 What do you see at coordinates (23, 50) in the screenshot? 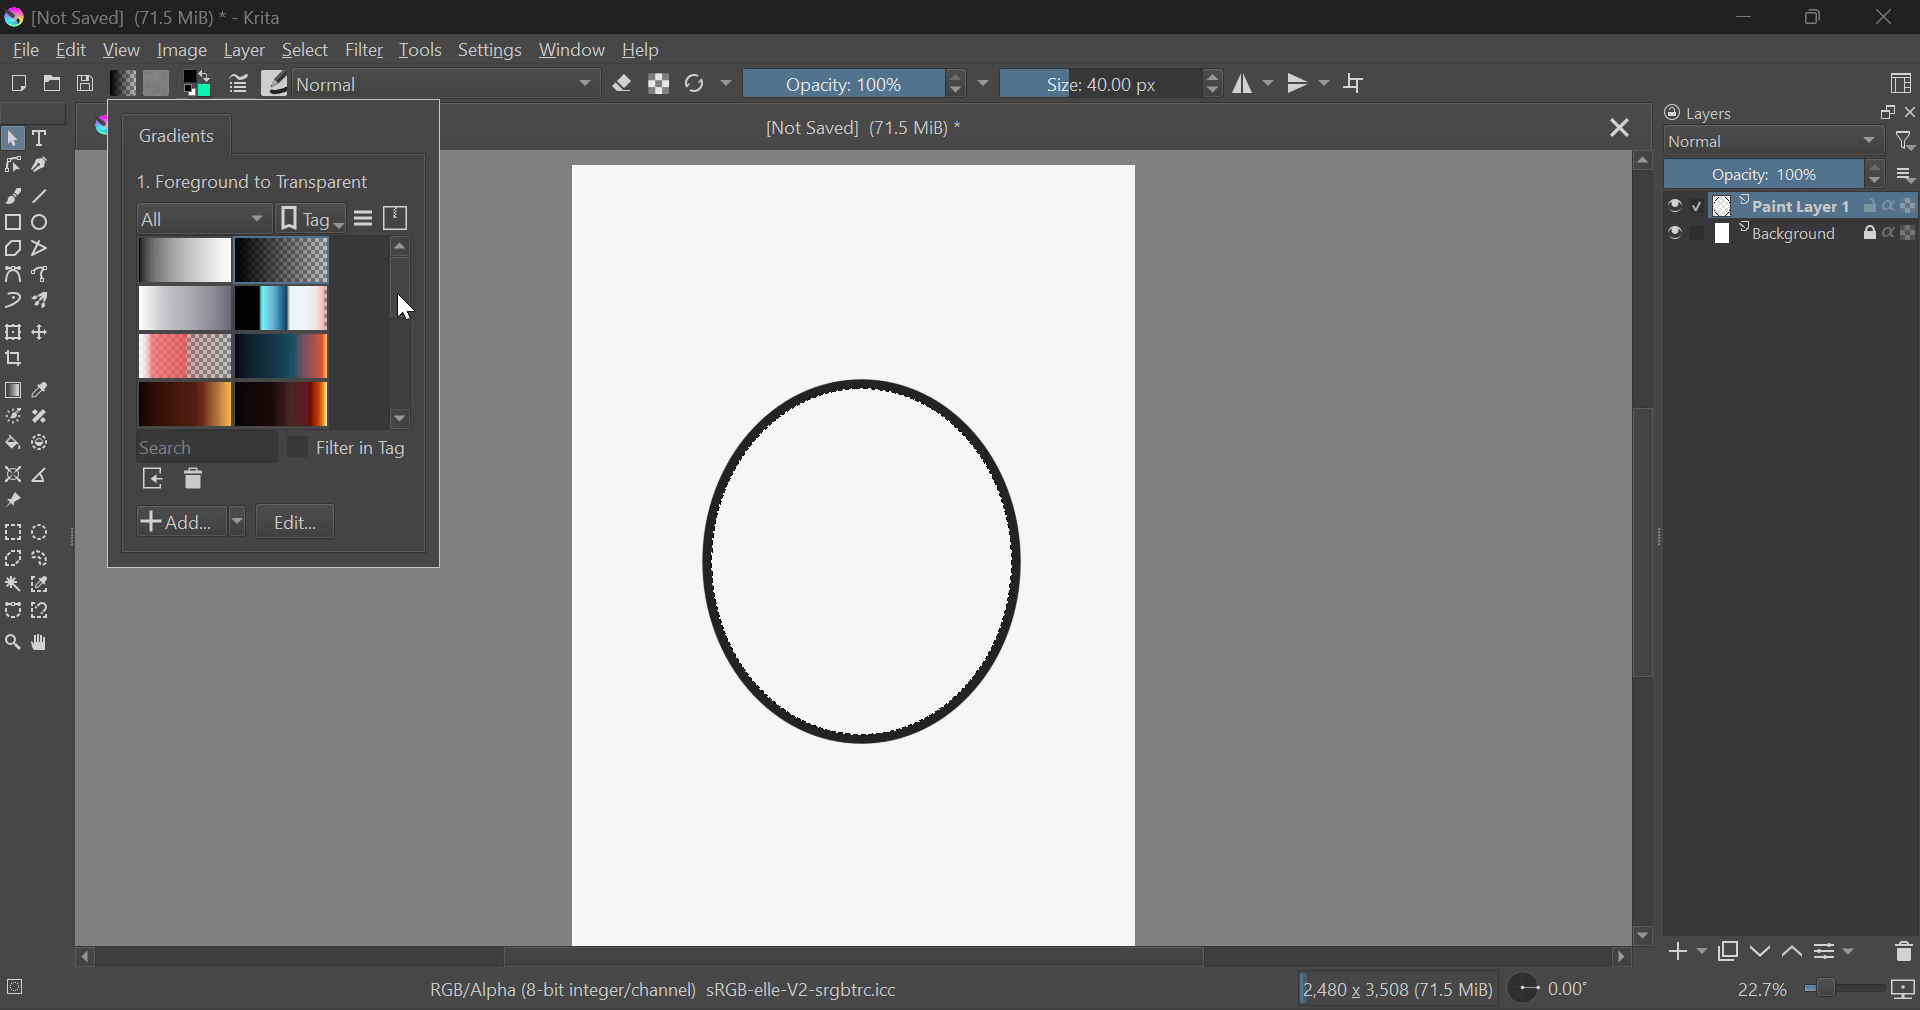
I see `File` at bounding box center [23, 50].